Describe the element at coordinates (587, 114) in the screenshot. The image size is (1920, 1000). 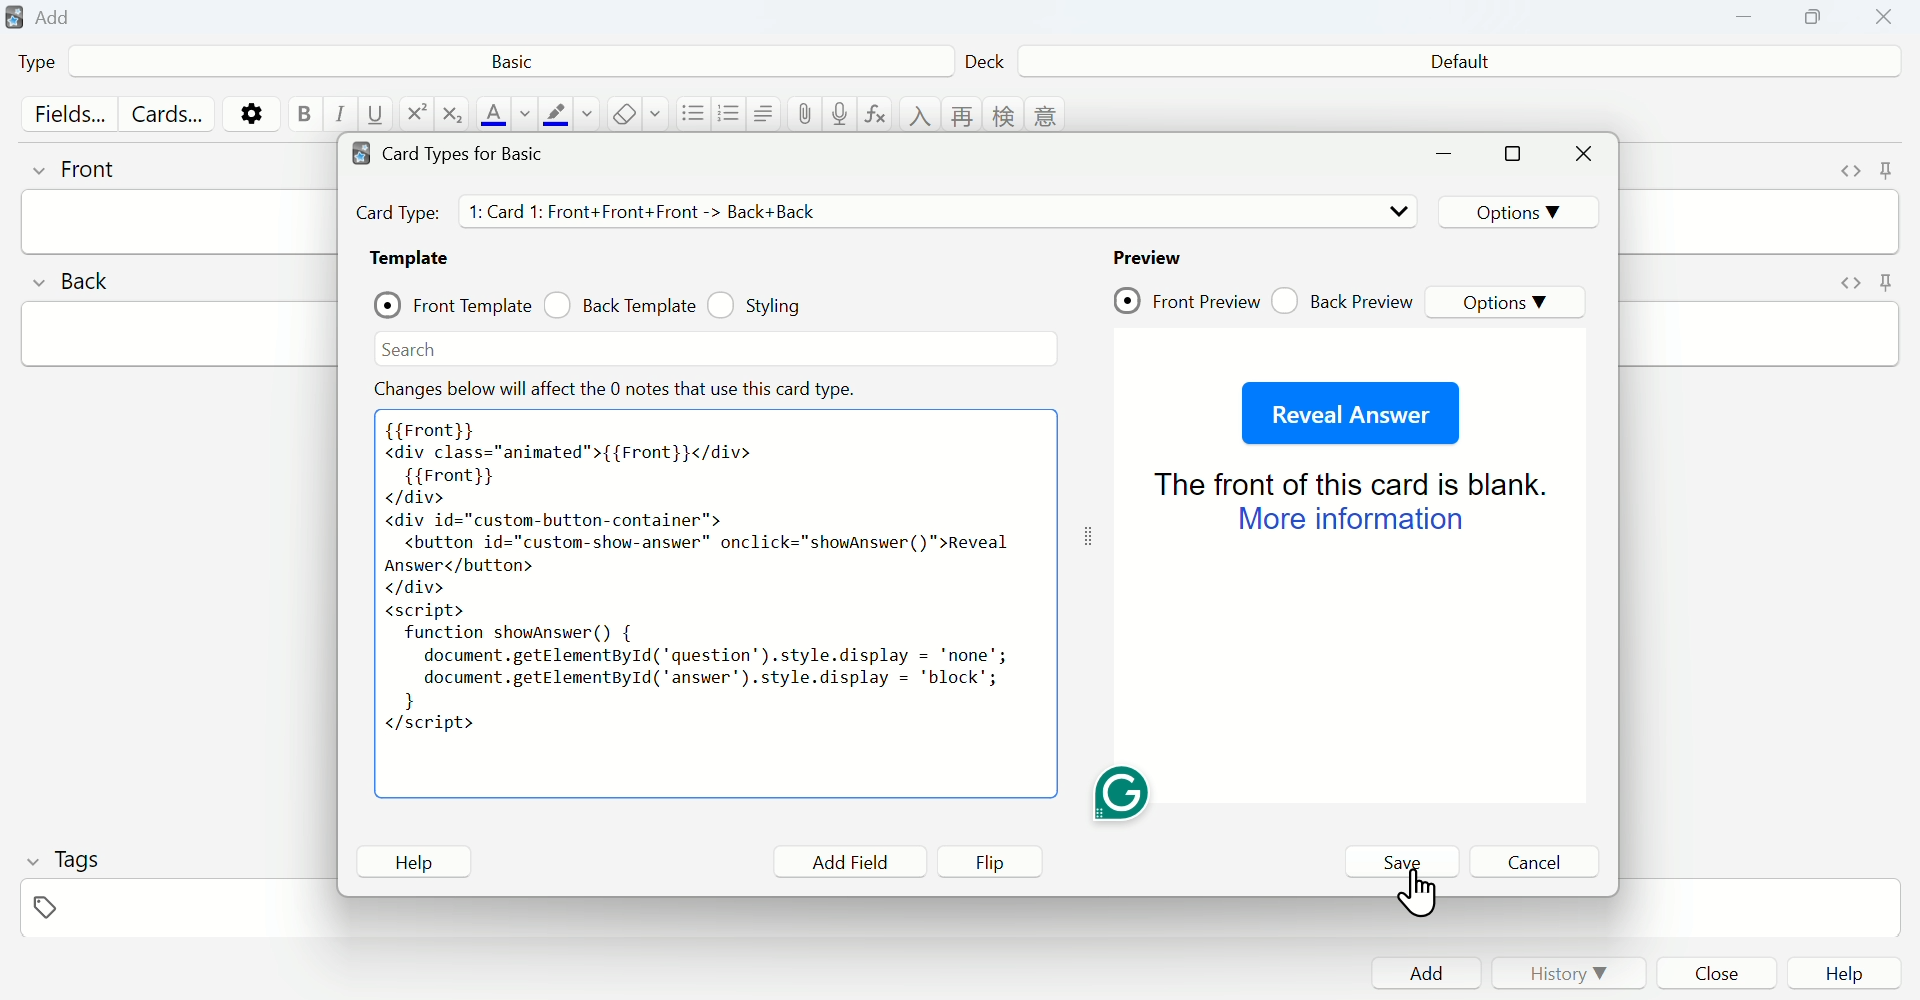
I see `change color` at that location.